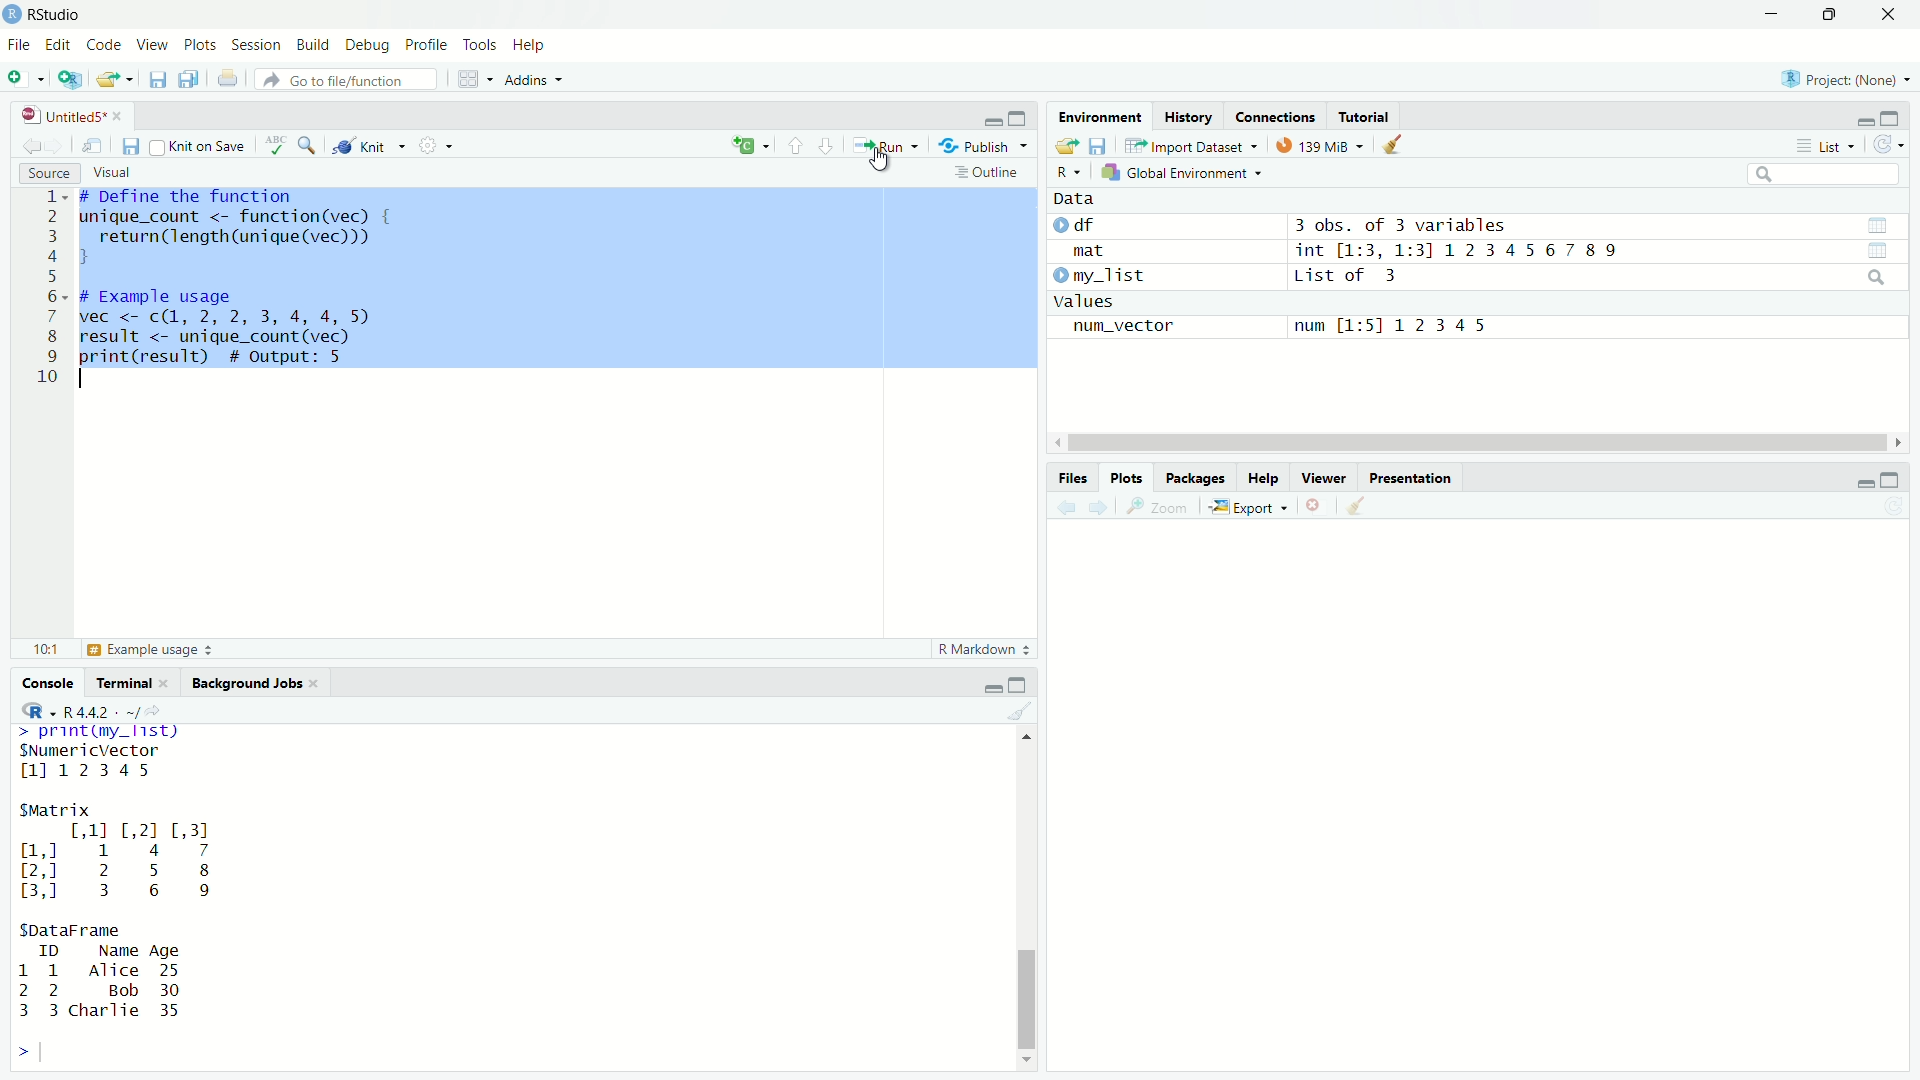 The width and height of the screenshot is (1920, 1080). What do you see at coordinates (39, 711) in the screenshot?
I see `R dropdown` at bounding box center [39, 711].